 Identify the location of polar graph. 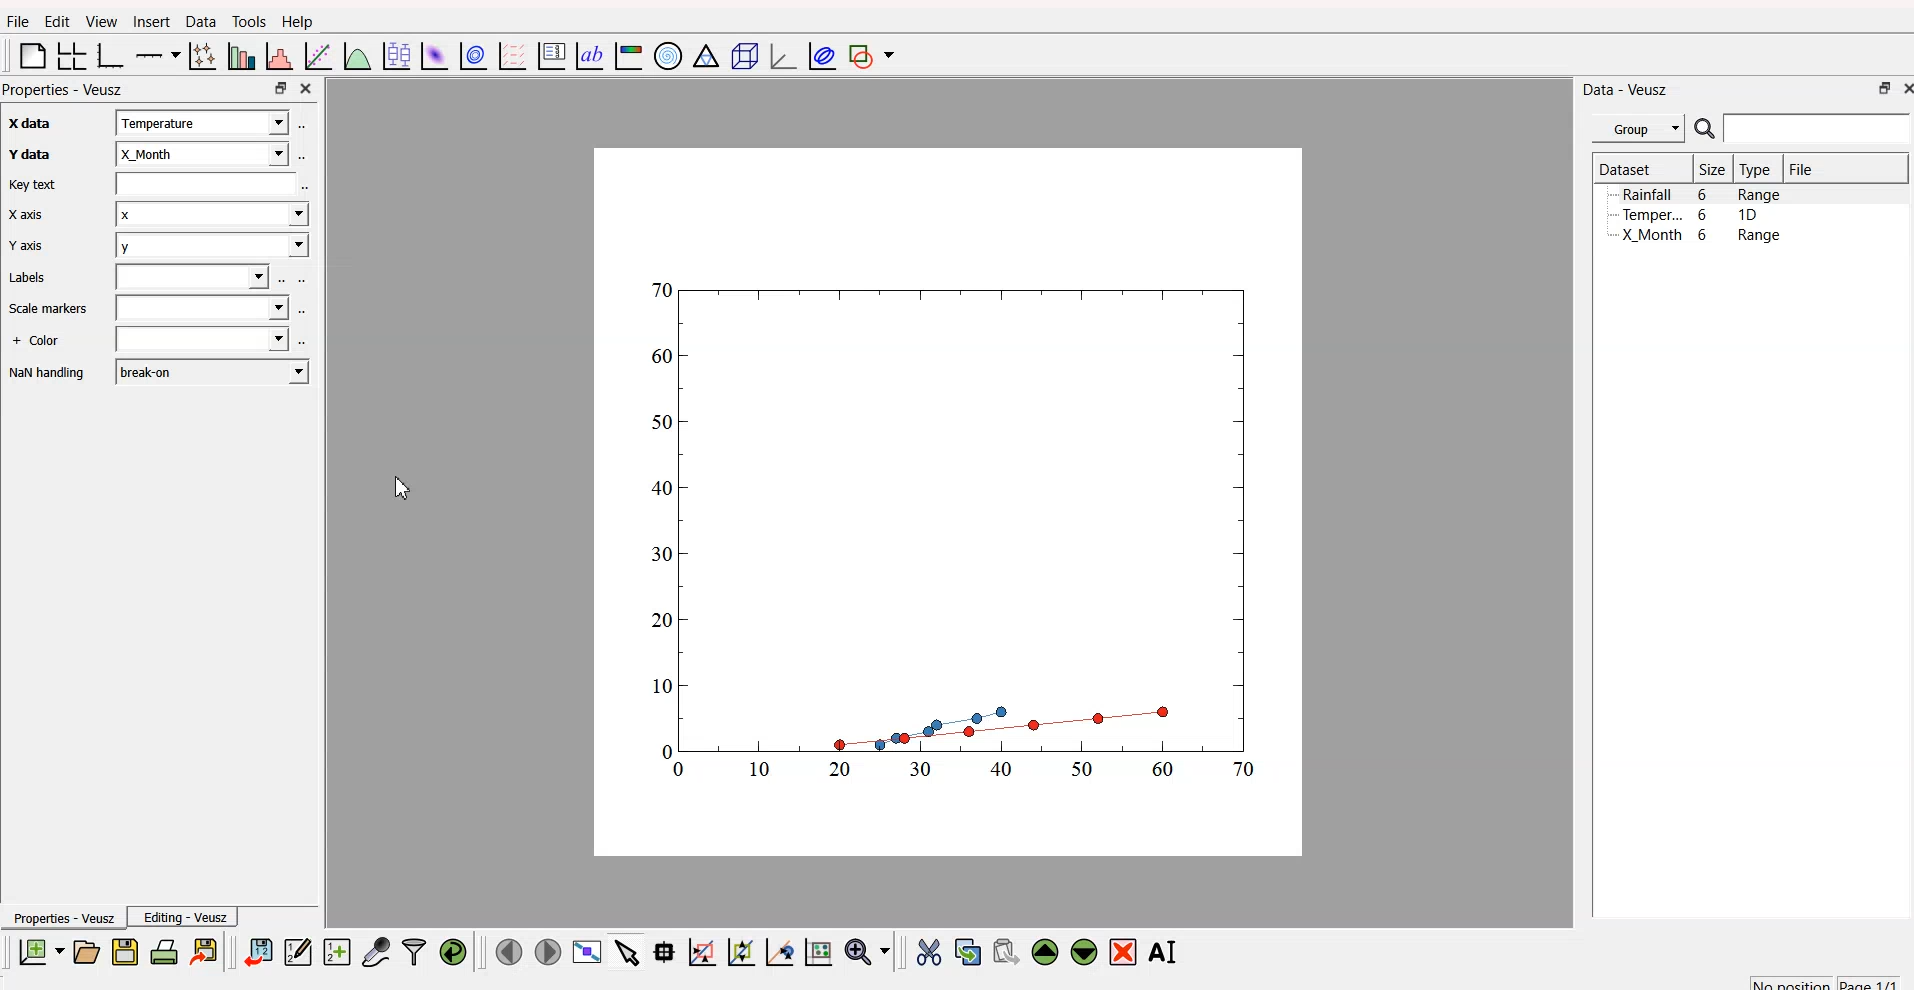
(670, 53).